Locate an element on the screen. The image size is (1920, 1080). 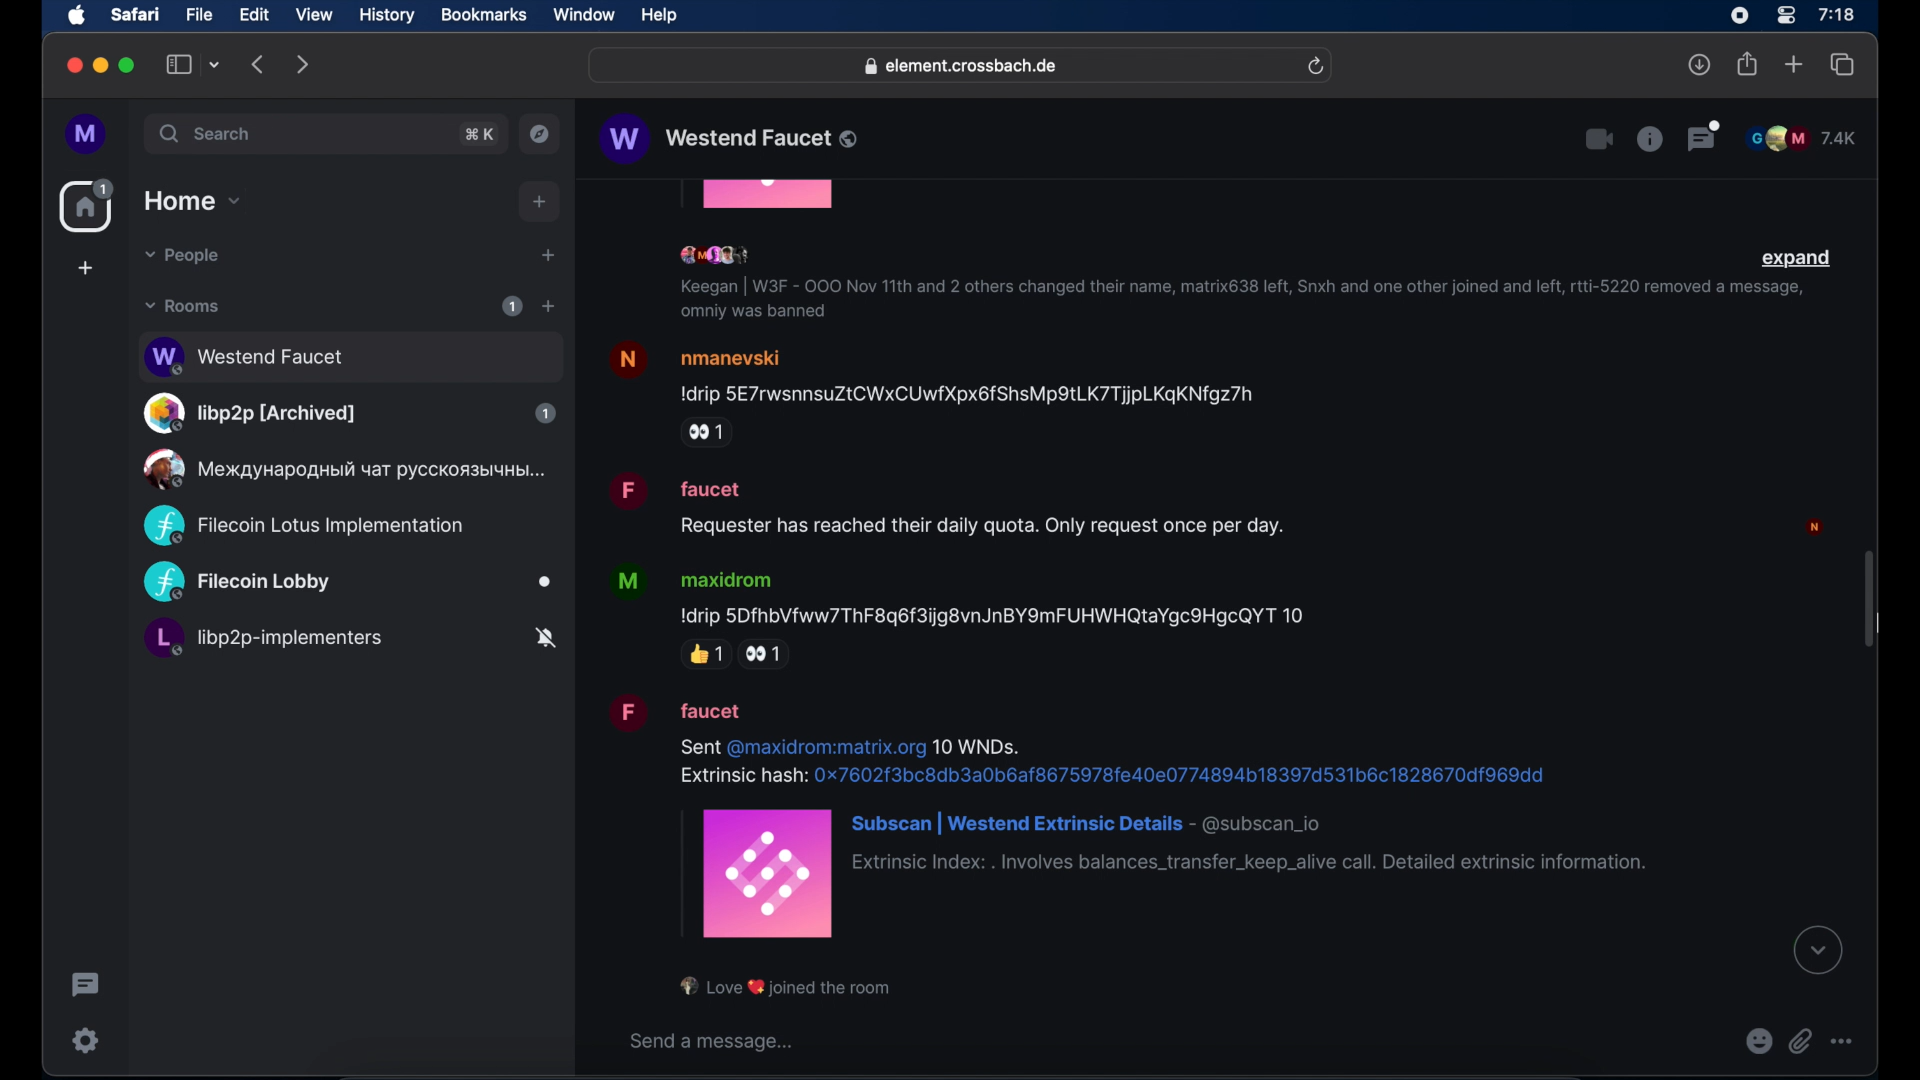
maximize is located at coordinates (129, 65).